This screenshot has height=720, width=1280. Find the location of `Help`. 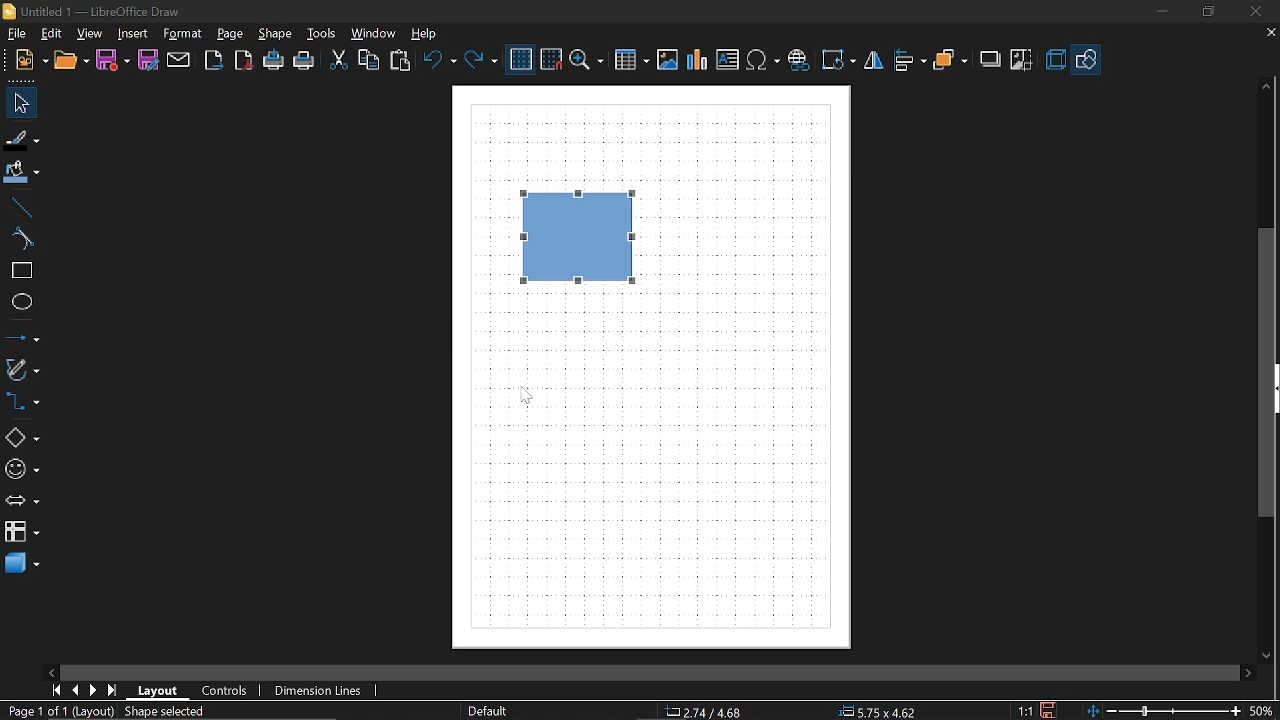

Help is located at coordinates (431, 33).